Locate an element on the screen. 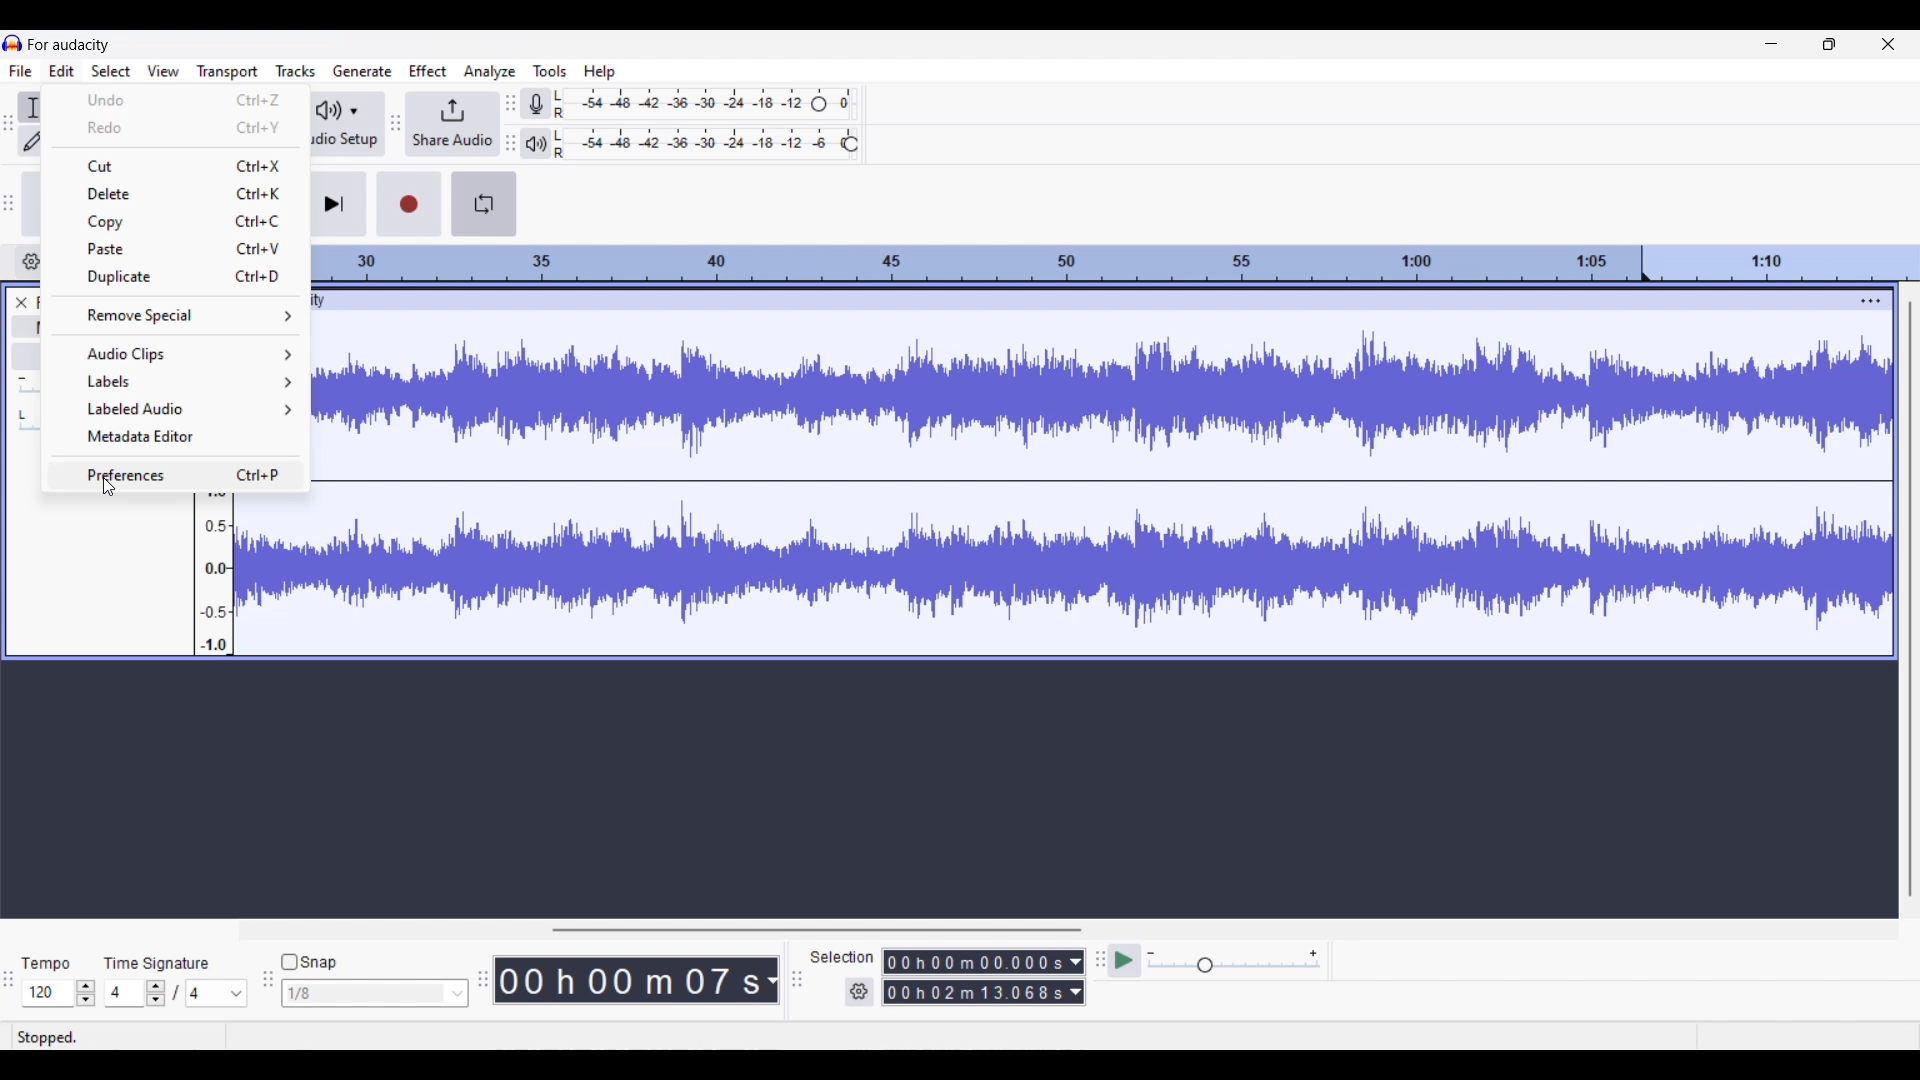  Mute is located at coordinates (31, 327).